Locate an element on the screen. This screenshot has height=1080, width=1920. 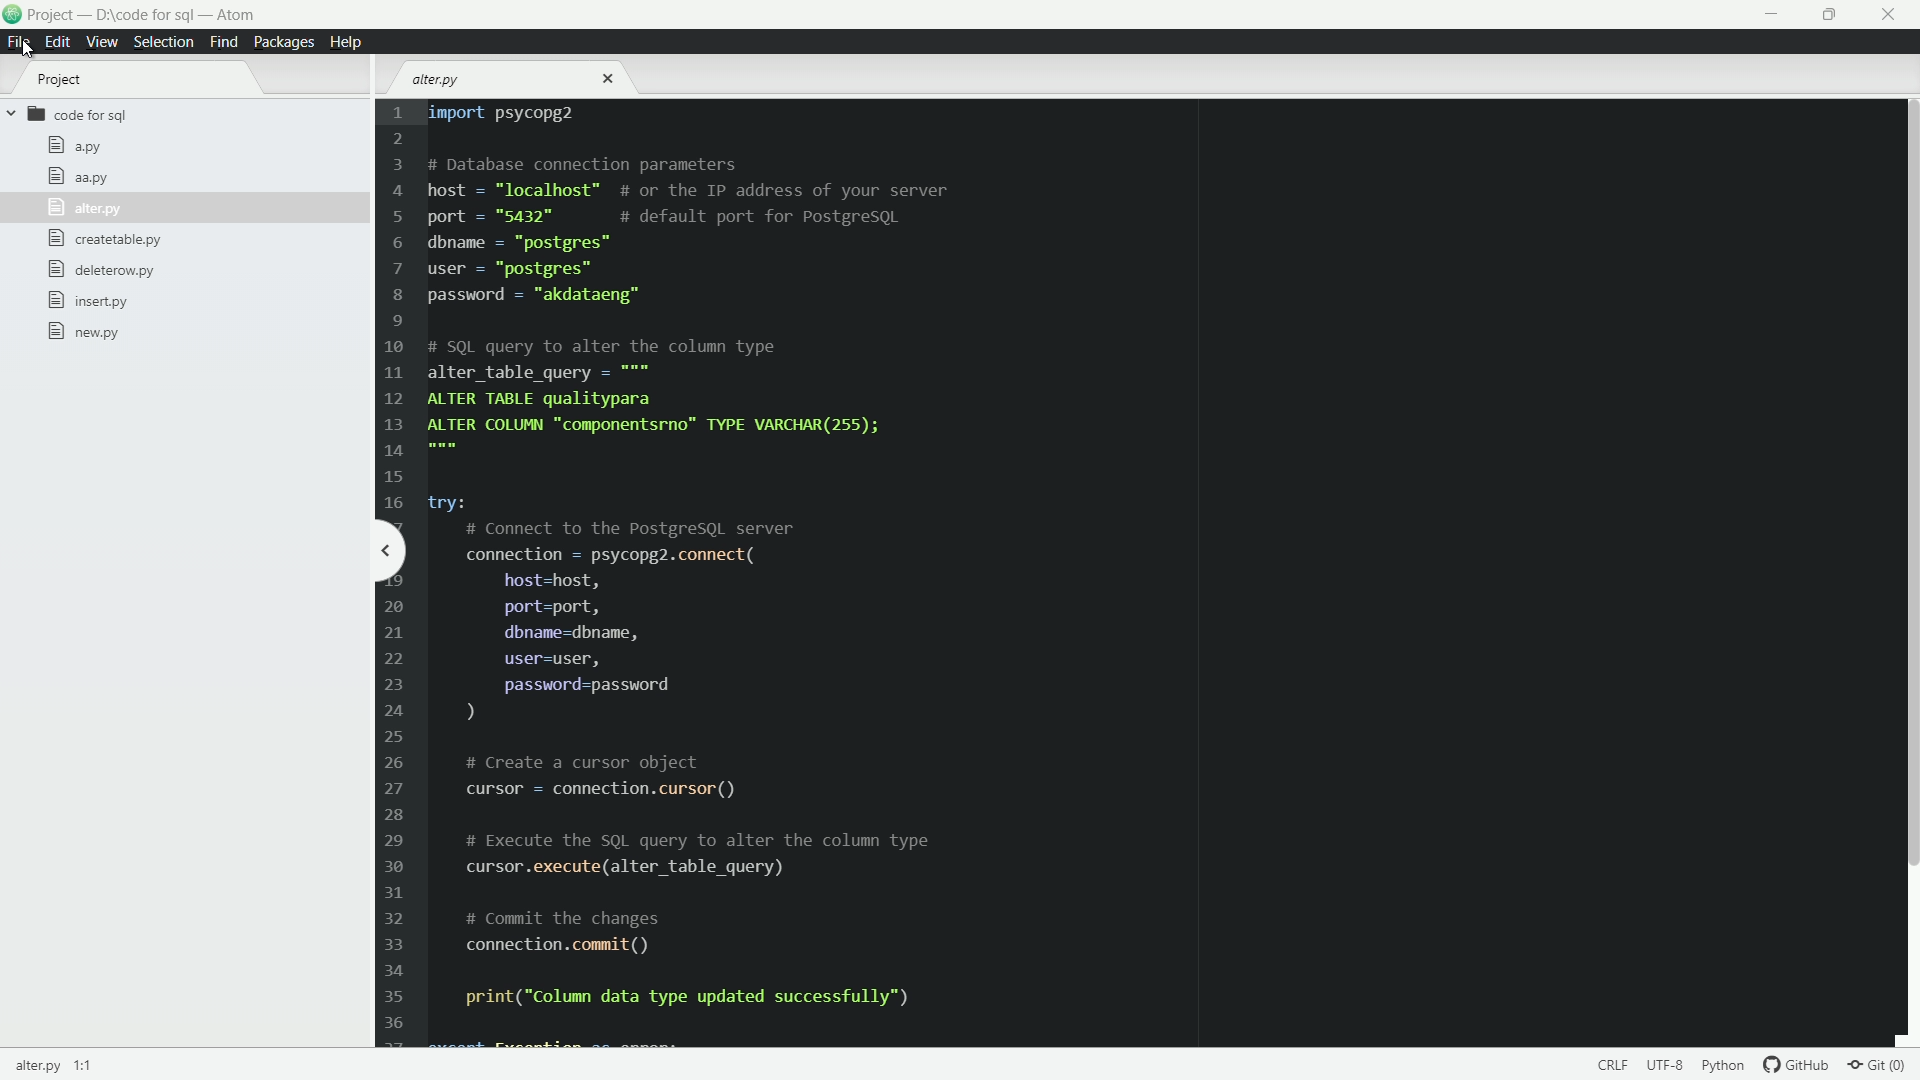
close app is located at coordinates (1891, 15).